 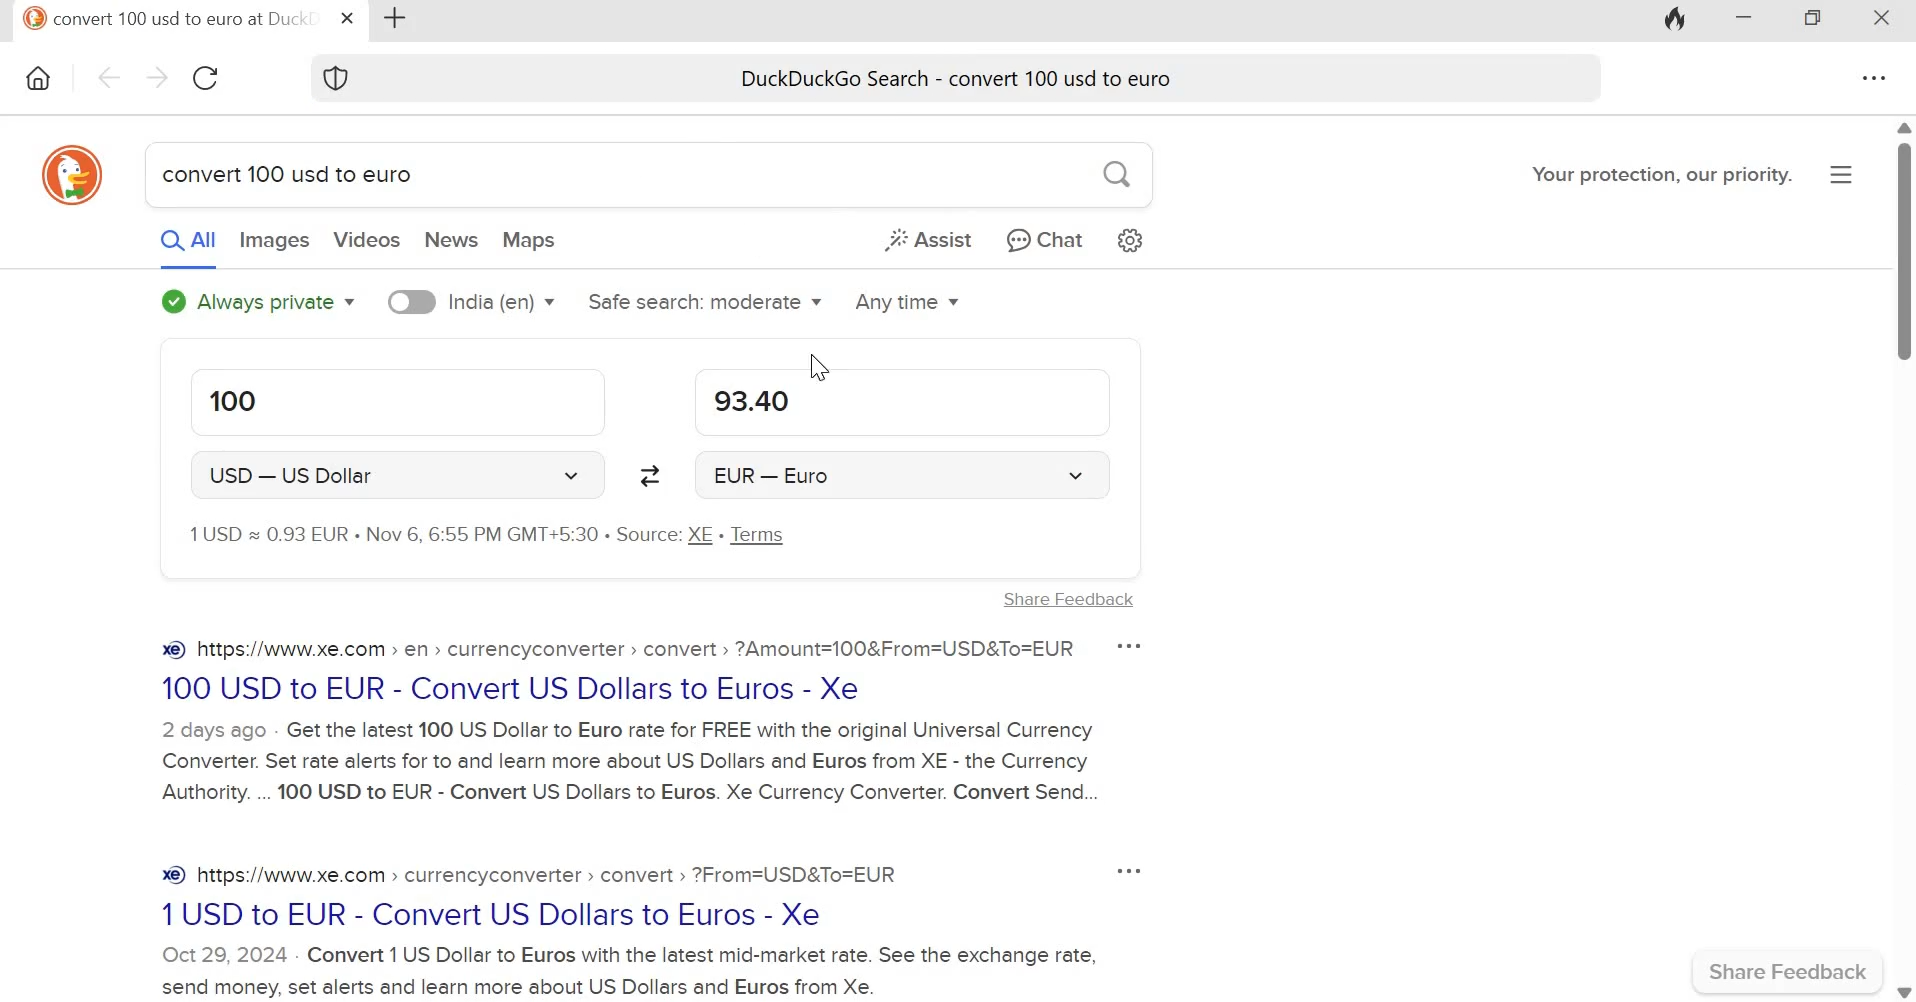 I want to click on Chat privately with AI, so click(x=1039, y=239).